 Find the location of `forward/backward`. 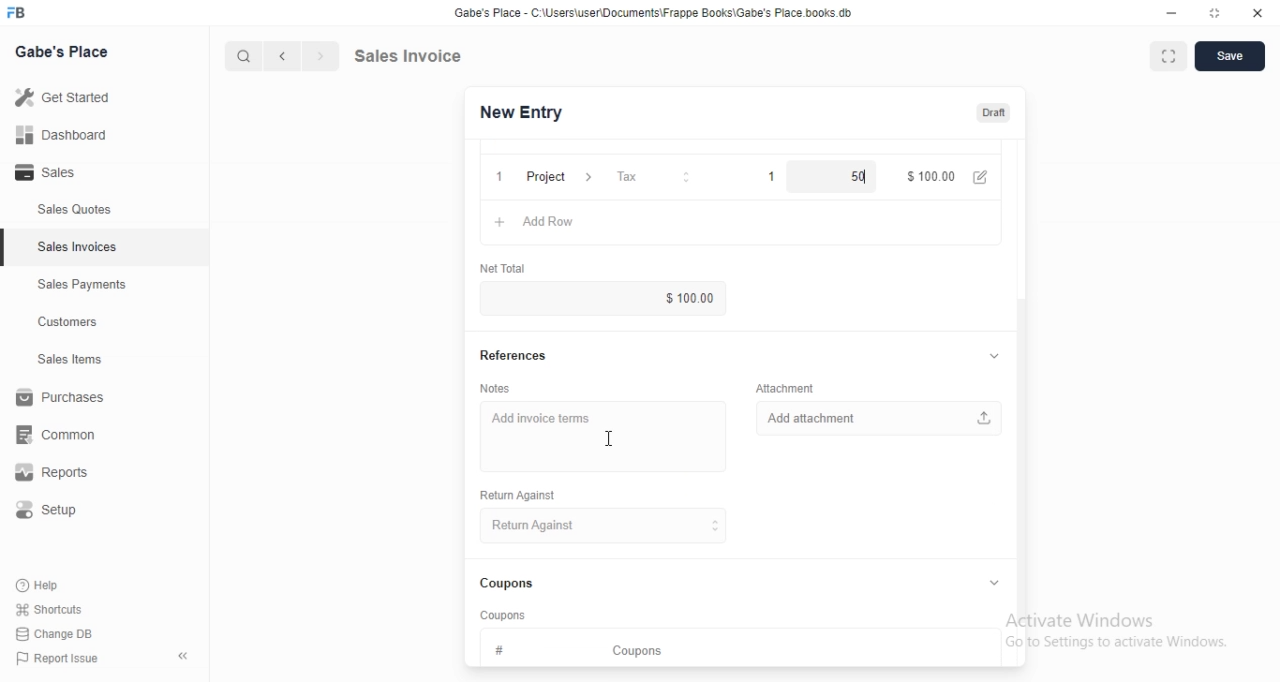

forward/backward is located at coordinates (300, 56).